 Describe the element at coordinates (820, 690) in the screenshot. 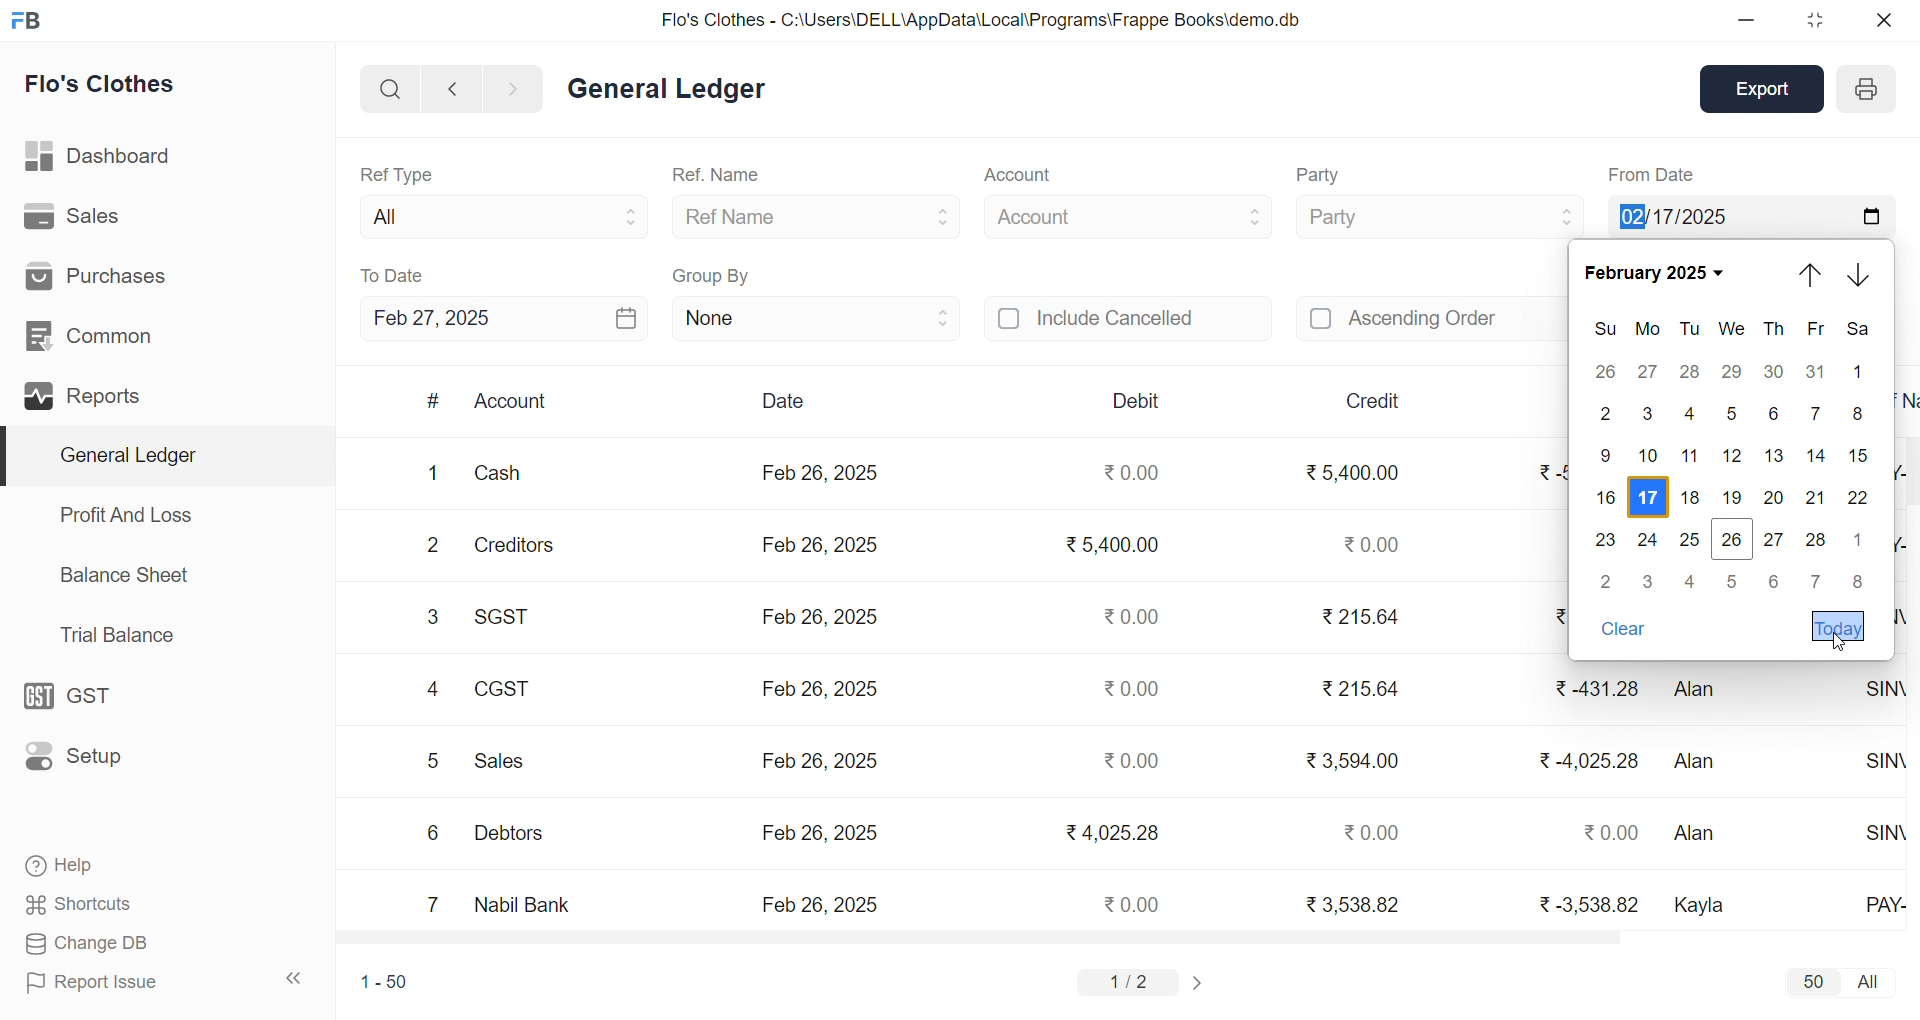

I see `Feb 26, 2025` at that location.